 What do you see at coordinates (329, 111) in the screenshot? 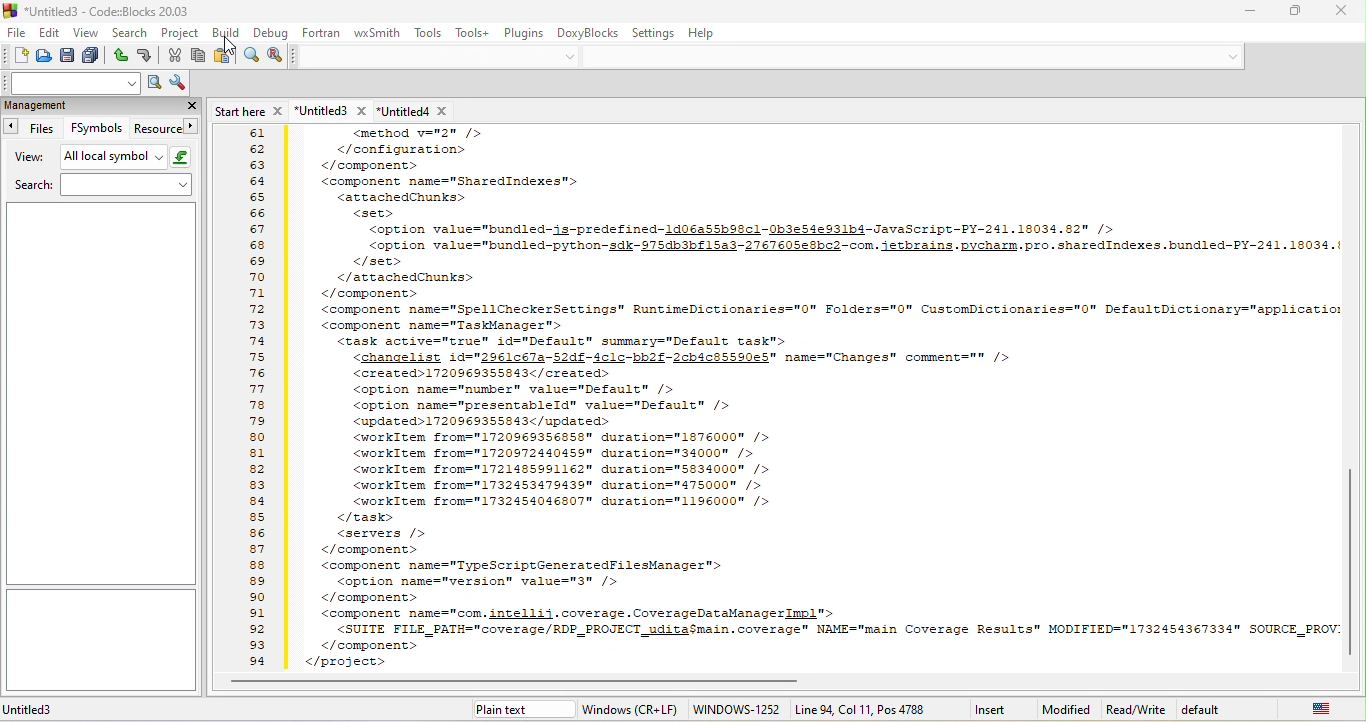
I see `untitled3` at bounding box center [329, 111].